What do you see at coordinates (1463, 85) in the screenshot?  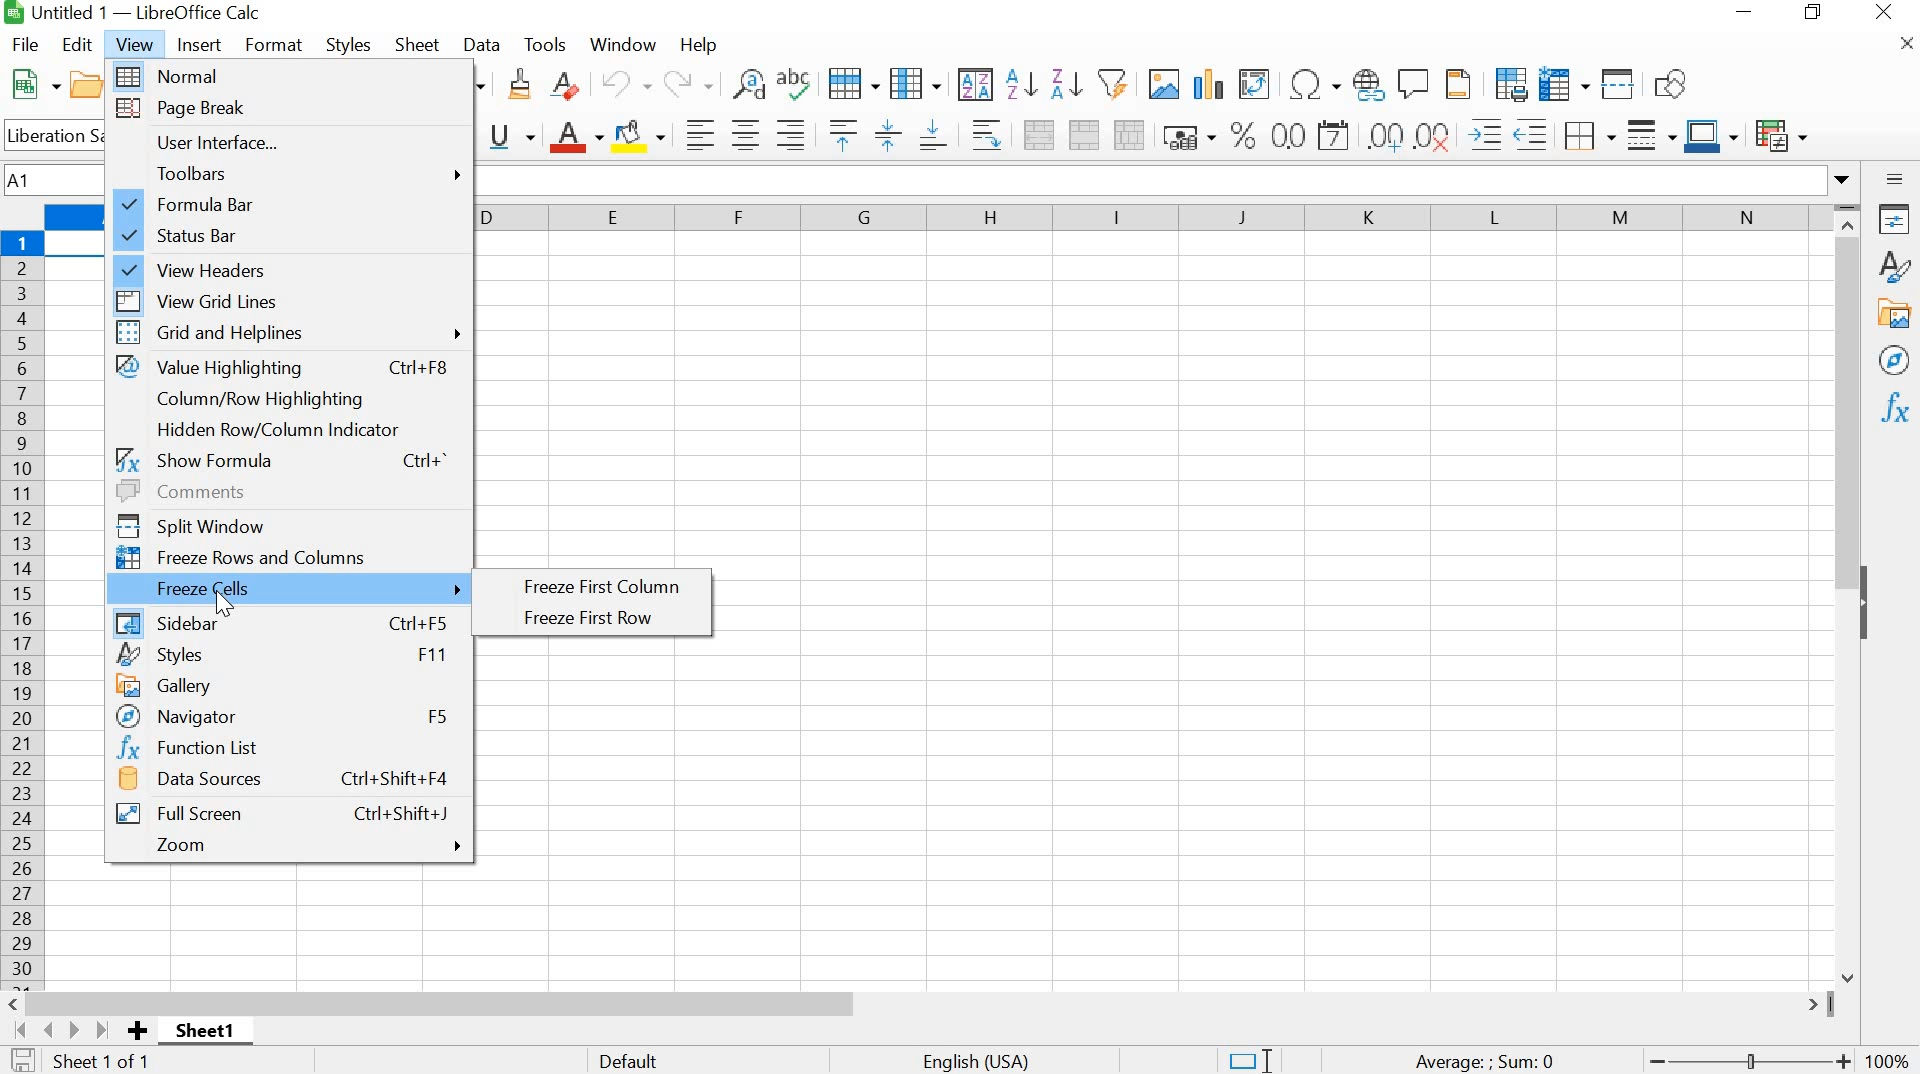 I see `HEADERS AND FOOTERS` at bounding box center [1463, 85].